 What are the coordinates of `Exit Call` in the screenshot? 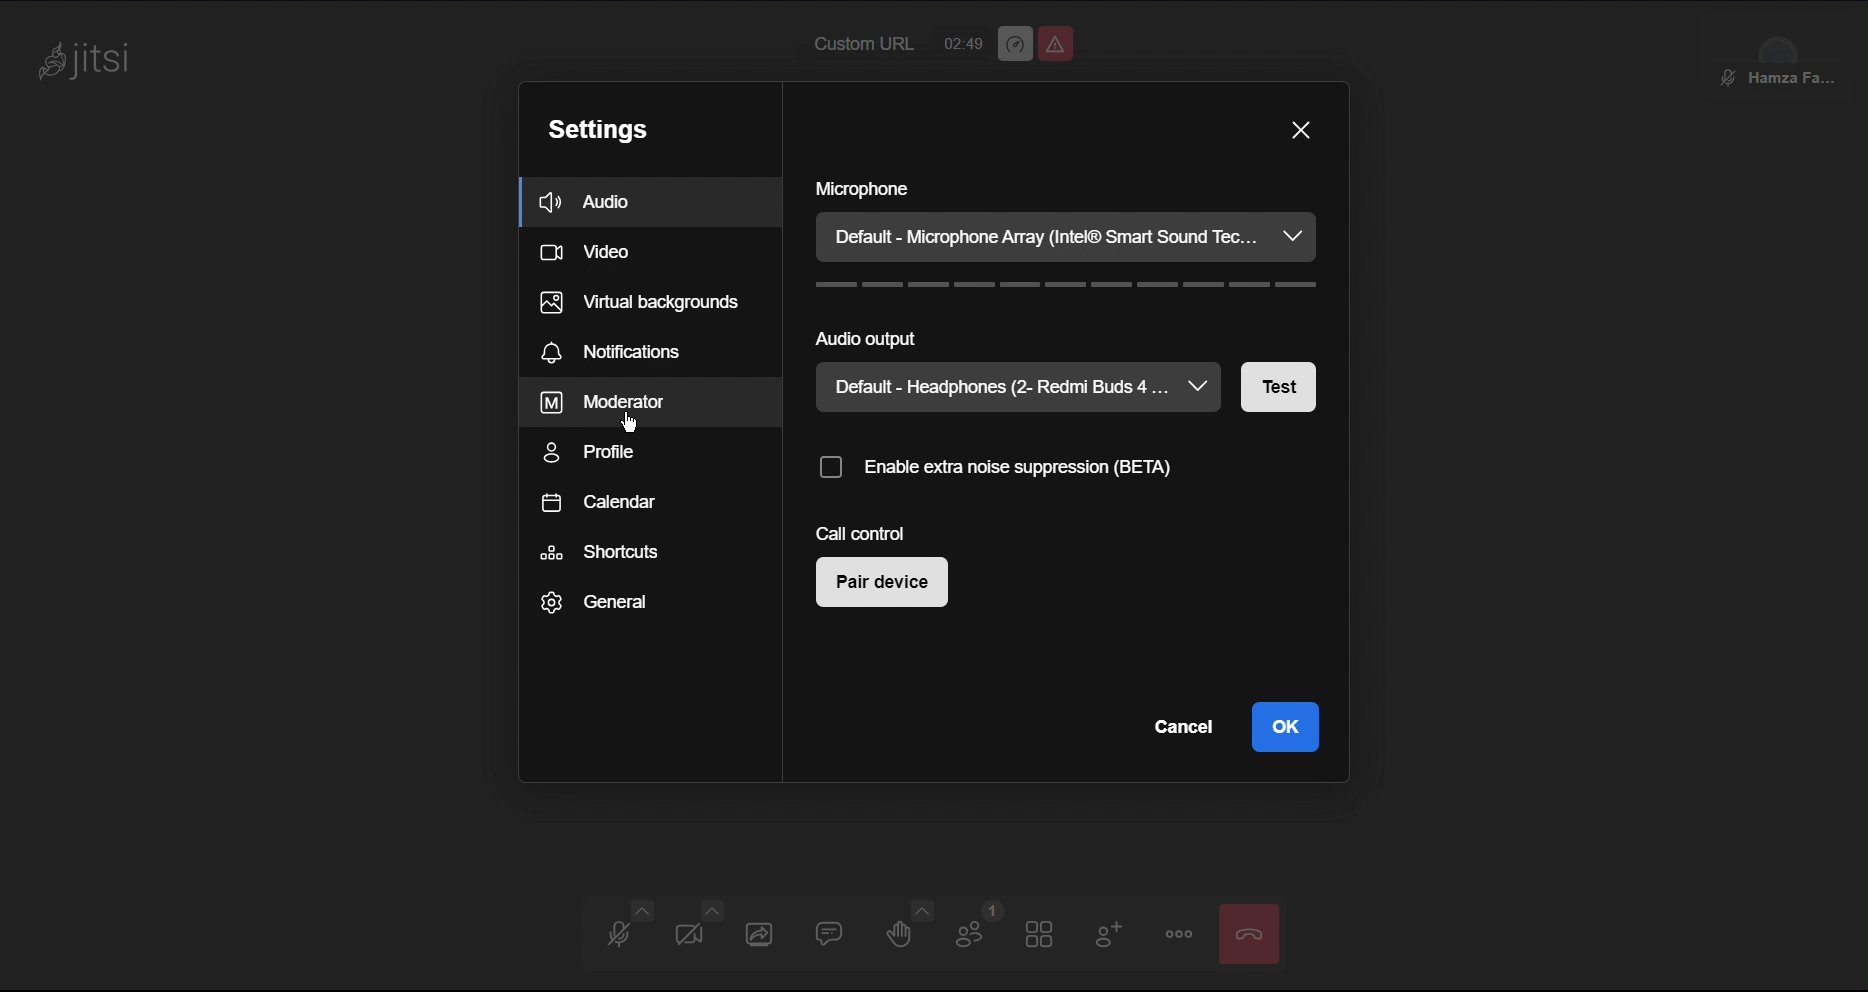 It's located at (1254, 932).